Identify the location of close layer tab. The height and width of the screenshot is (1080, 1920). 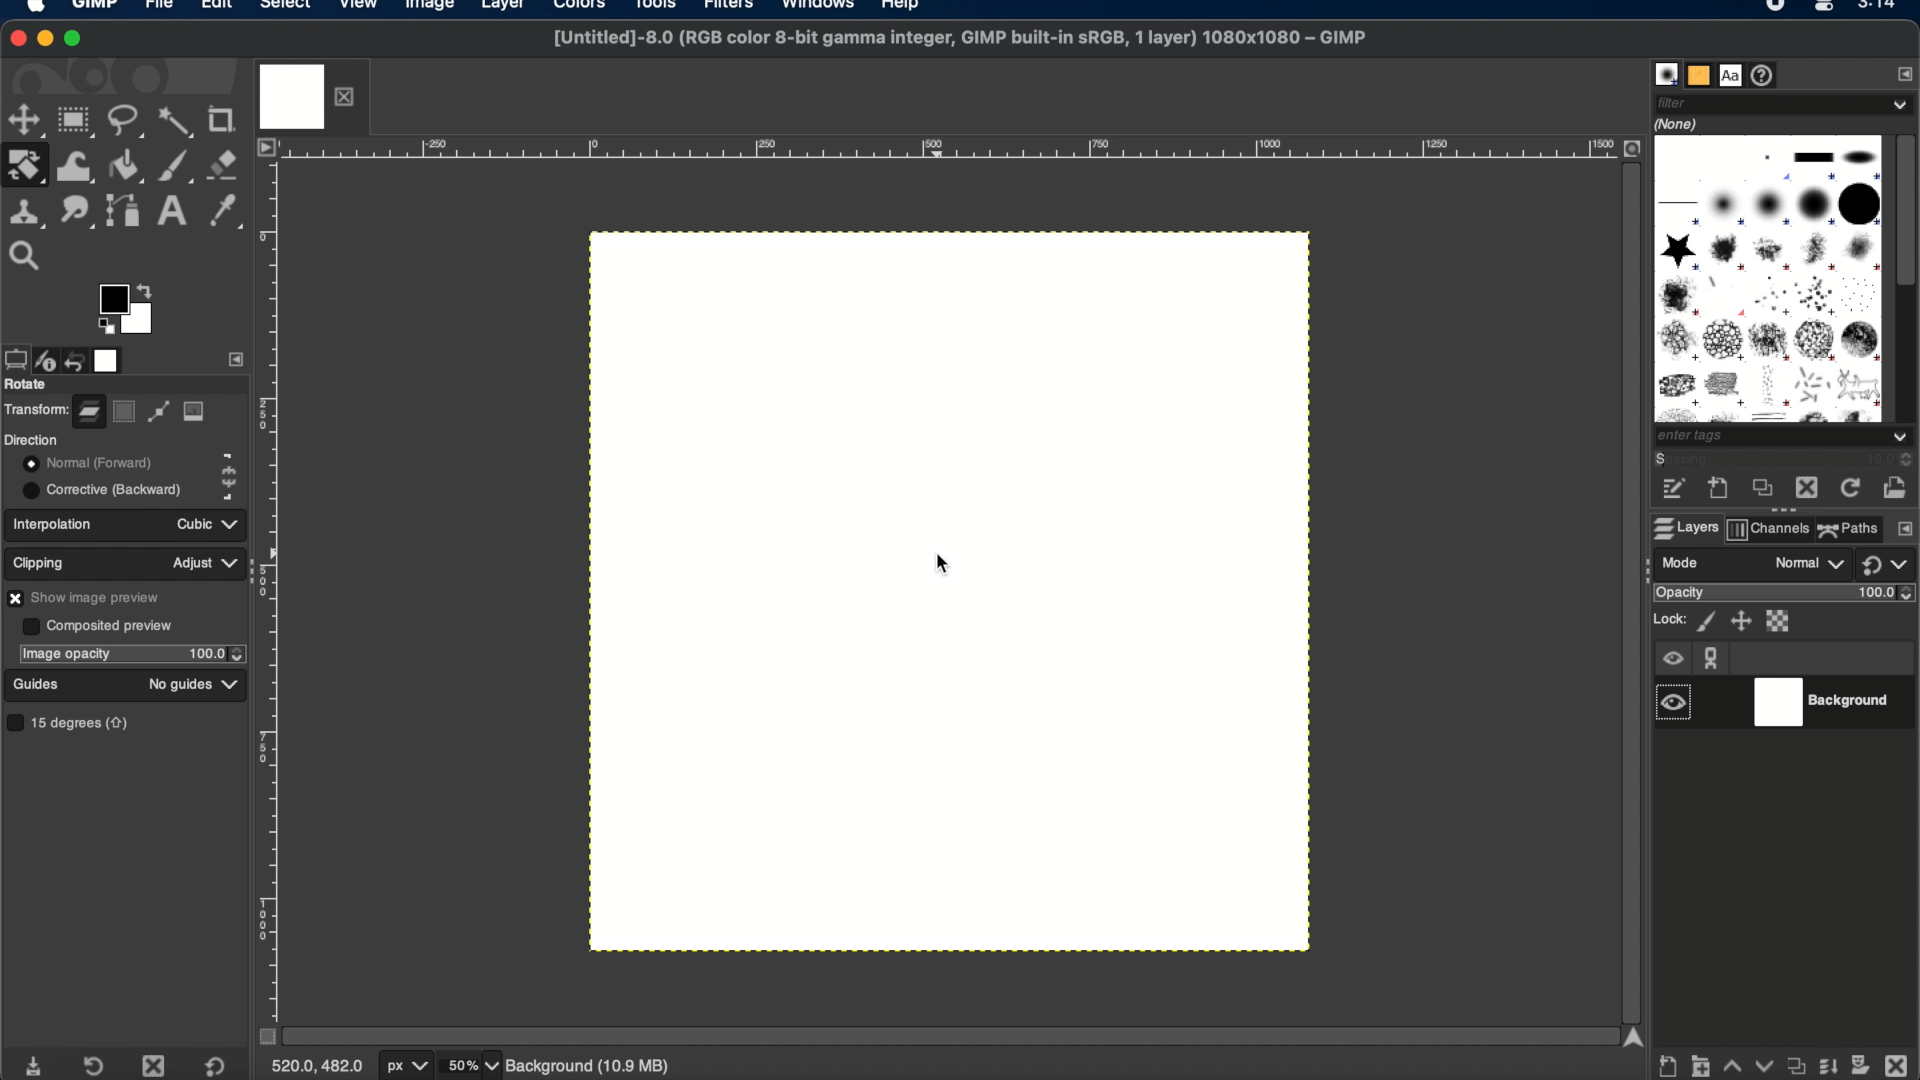
(349, 95).